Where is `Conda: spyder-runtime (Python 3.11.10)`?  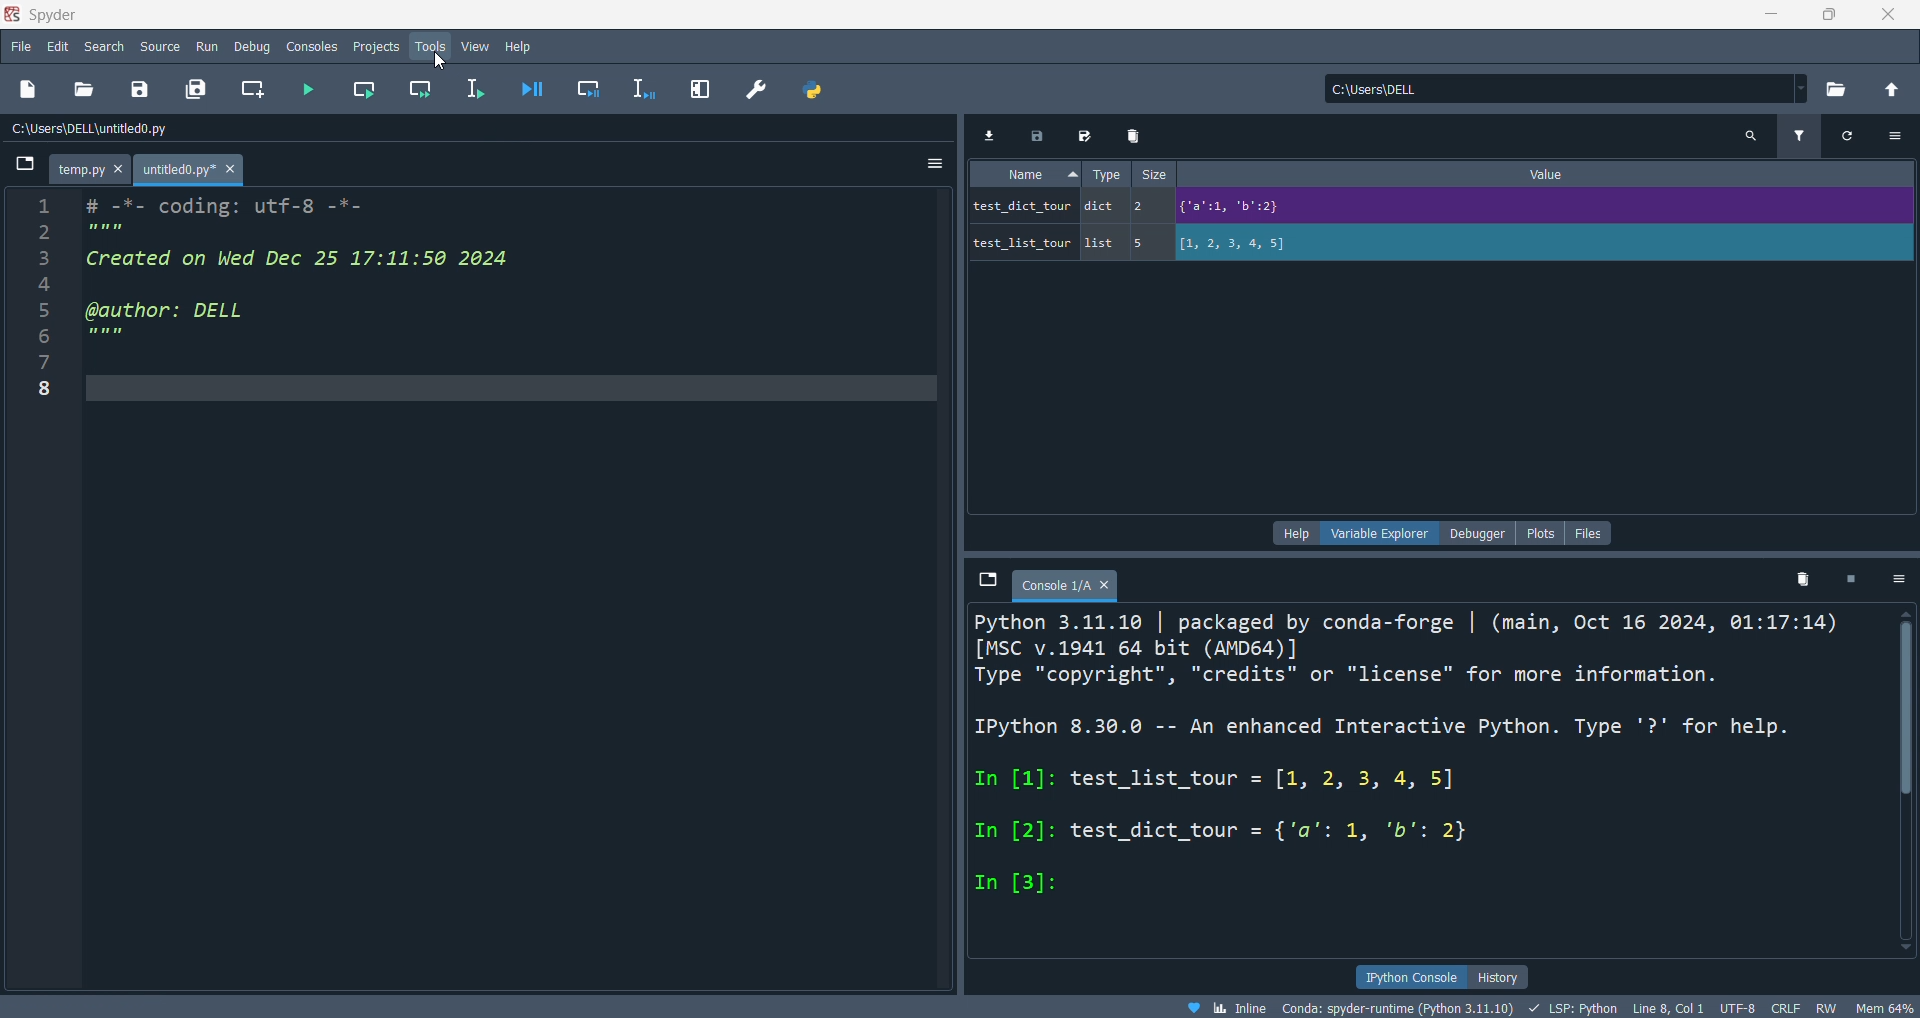 Conda: spyder-runtime (Python 3.11.10) is located at coordinates (1396, 1006).